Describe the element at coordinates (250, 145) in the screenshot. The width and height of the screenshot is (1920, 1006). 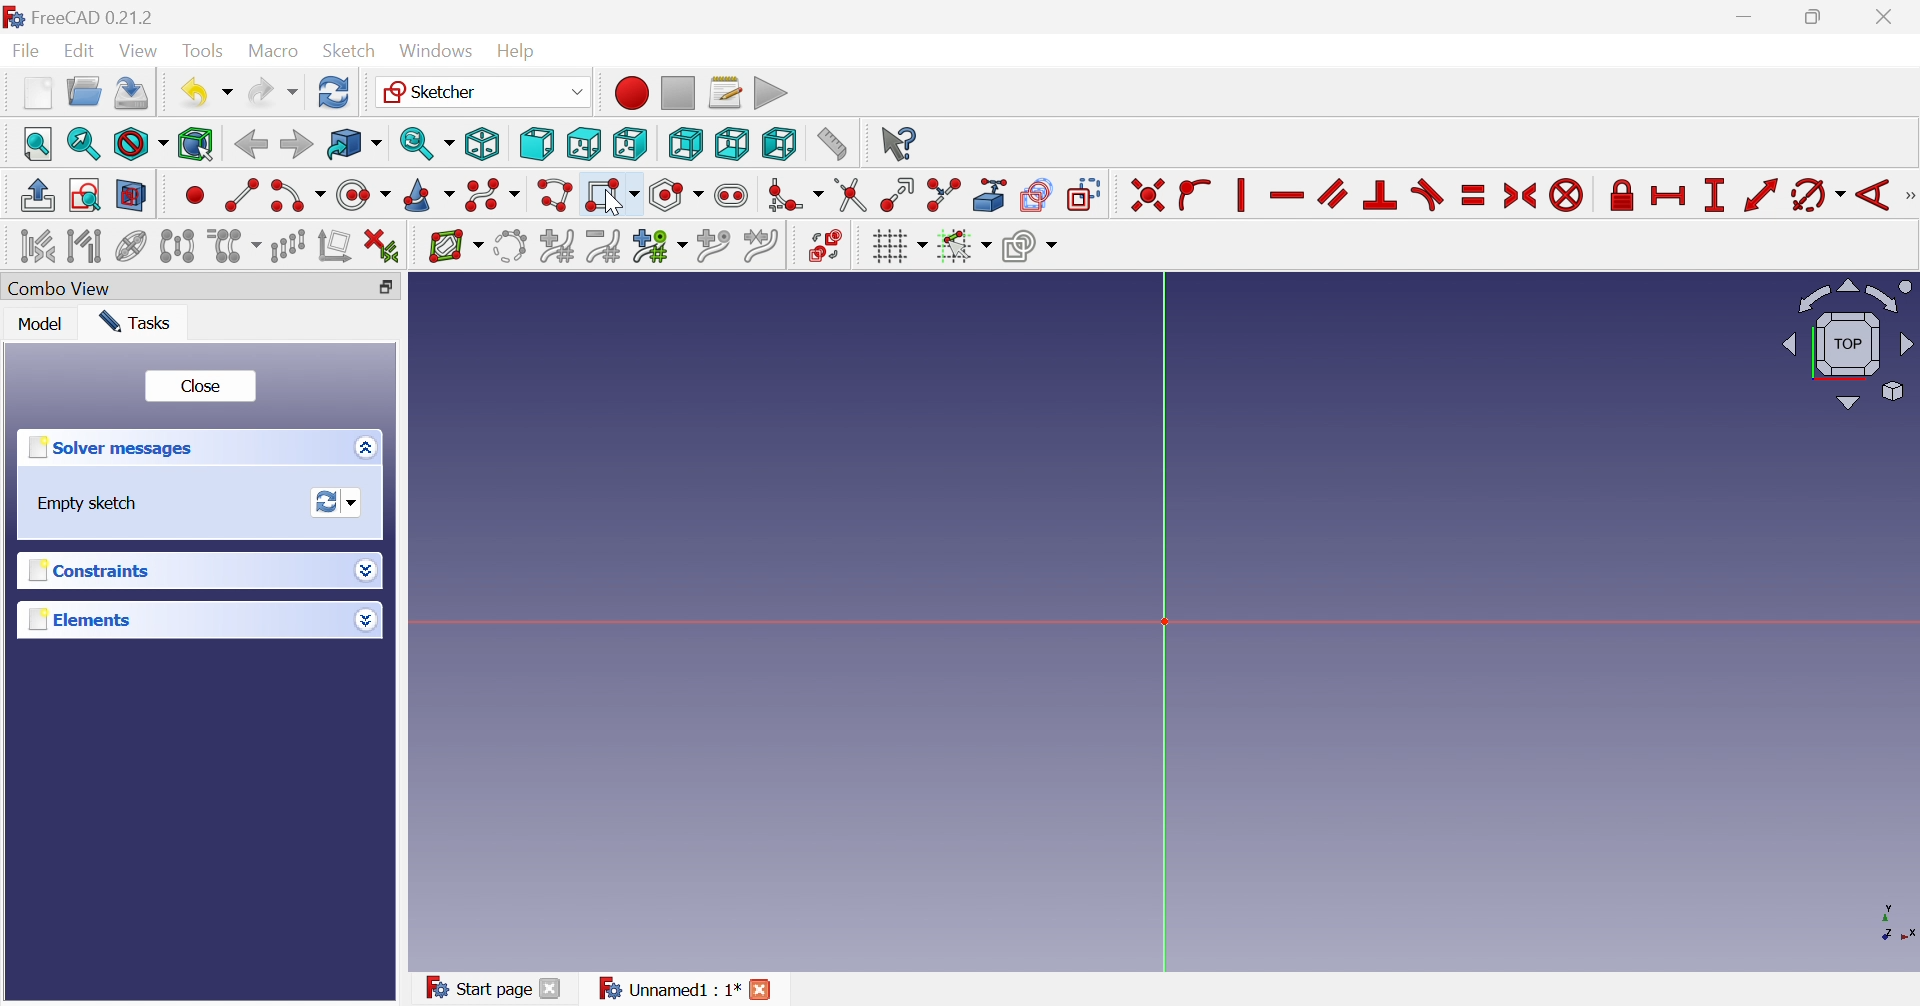
I see `Back` at that location.